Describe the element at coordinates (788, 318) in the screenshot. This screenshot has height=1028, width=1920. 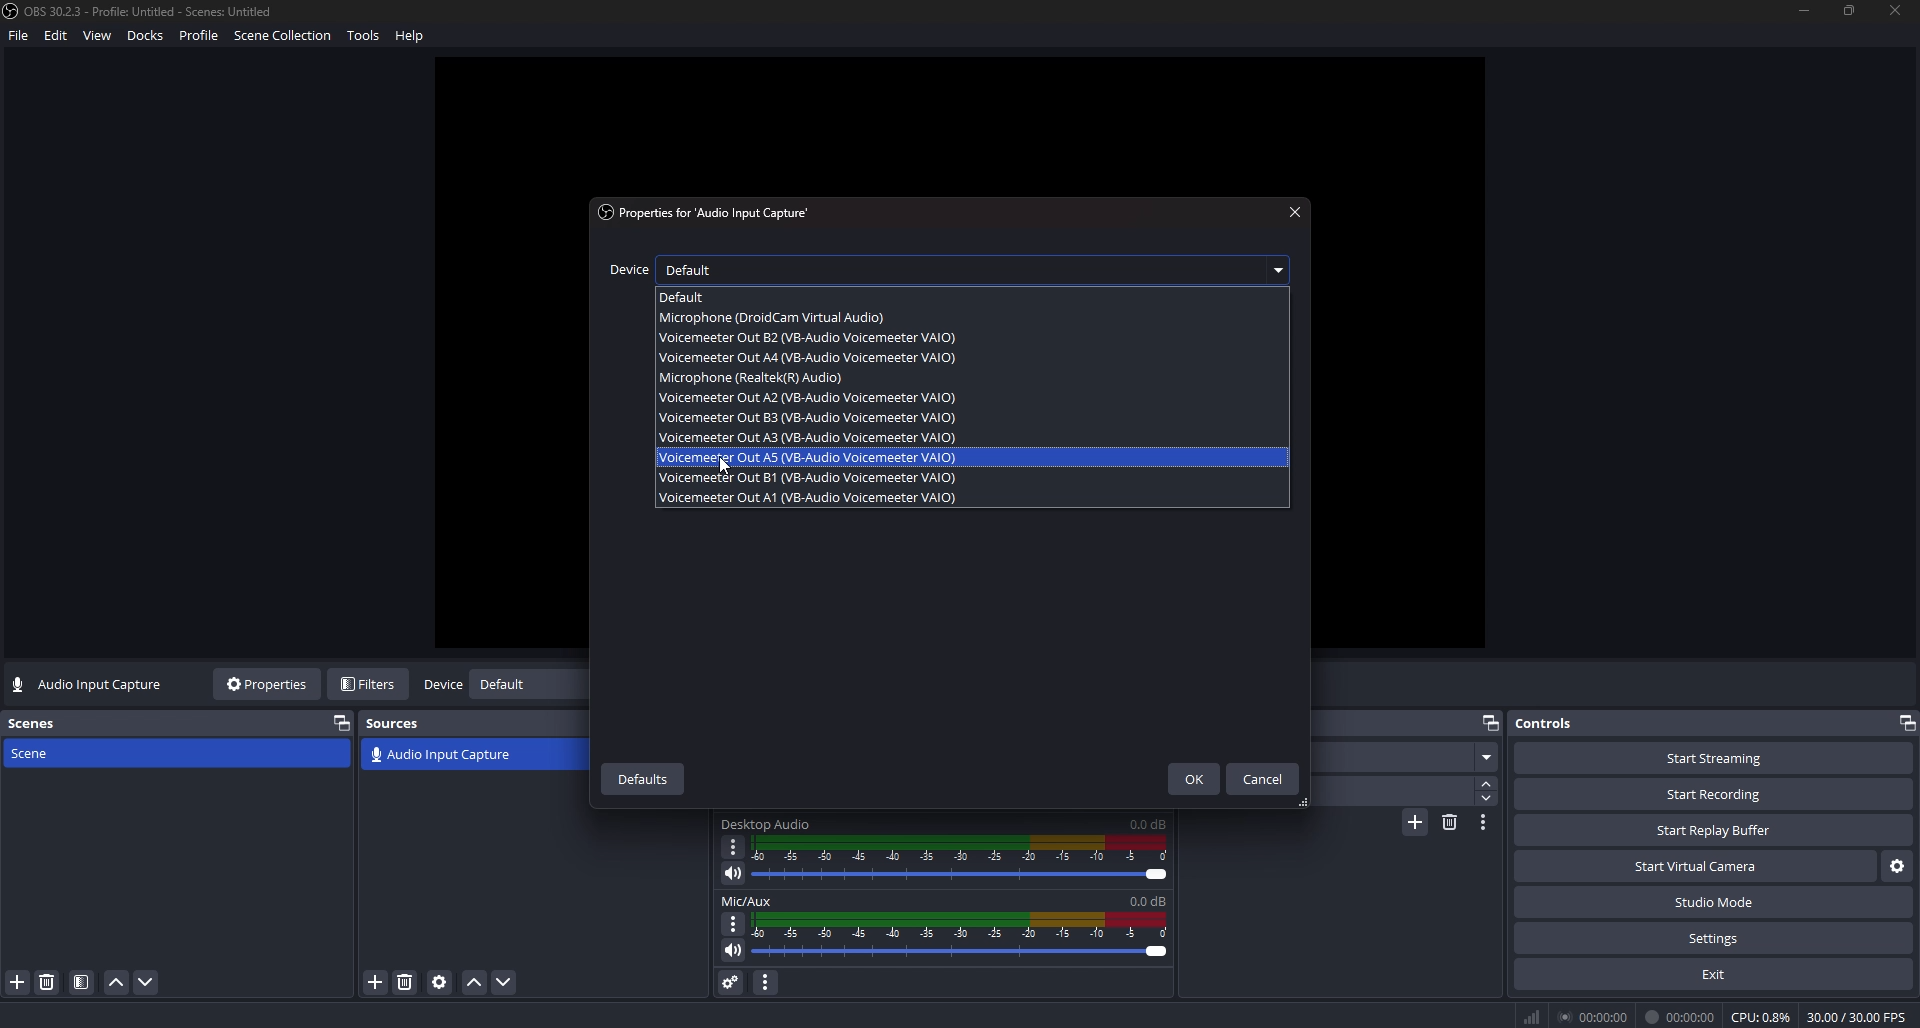
I see `microphone` at that location.